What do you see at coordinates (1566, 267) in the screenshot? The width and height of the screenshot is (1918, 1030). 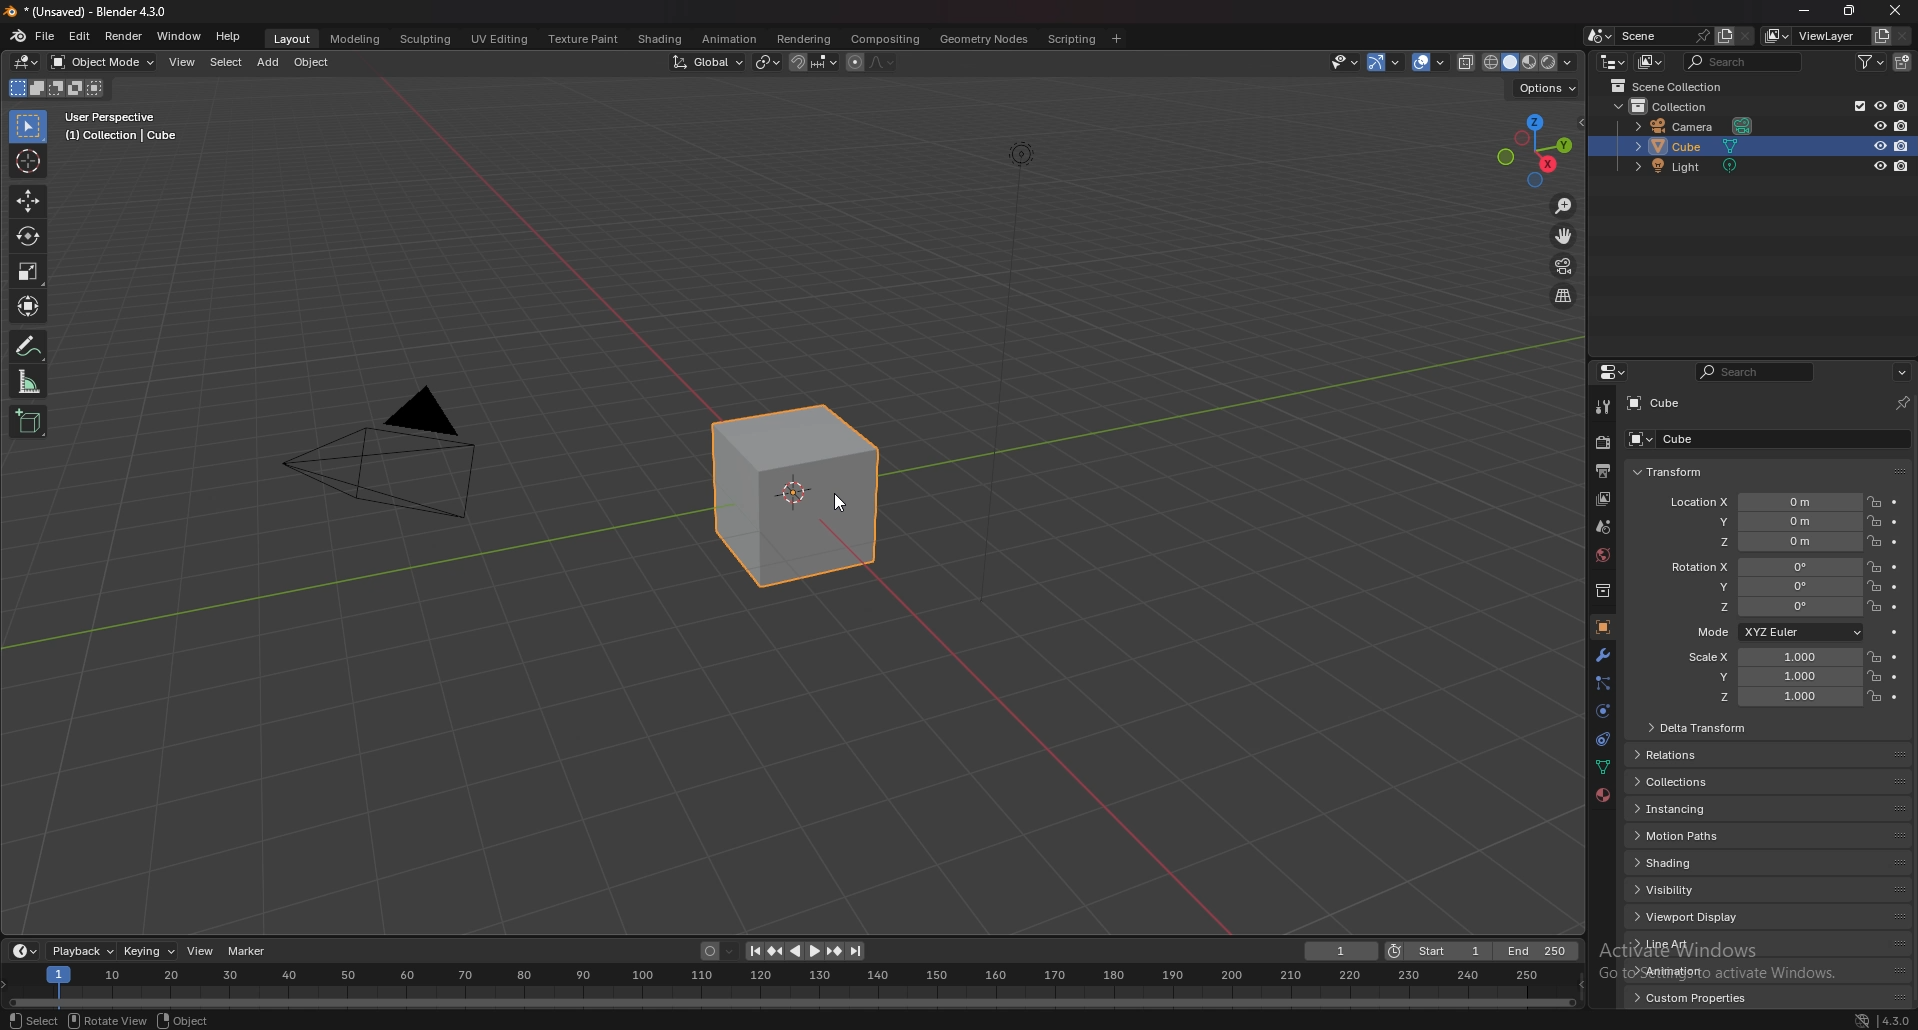 I see `camera view` at bounding box center [1566, 267].